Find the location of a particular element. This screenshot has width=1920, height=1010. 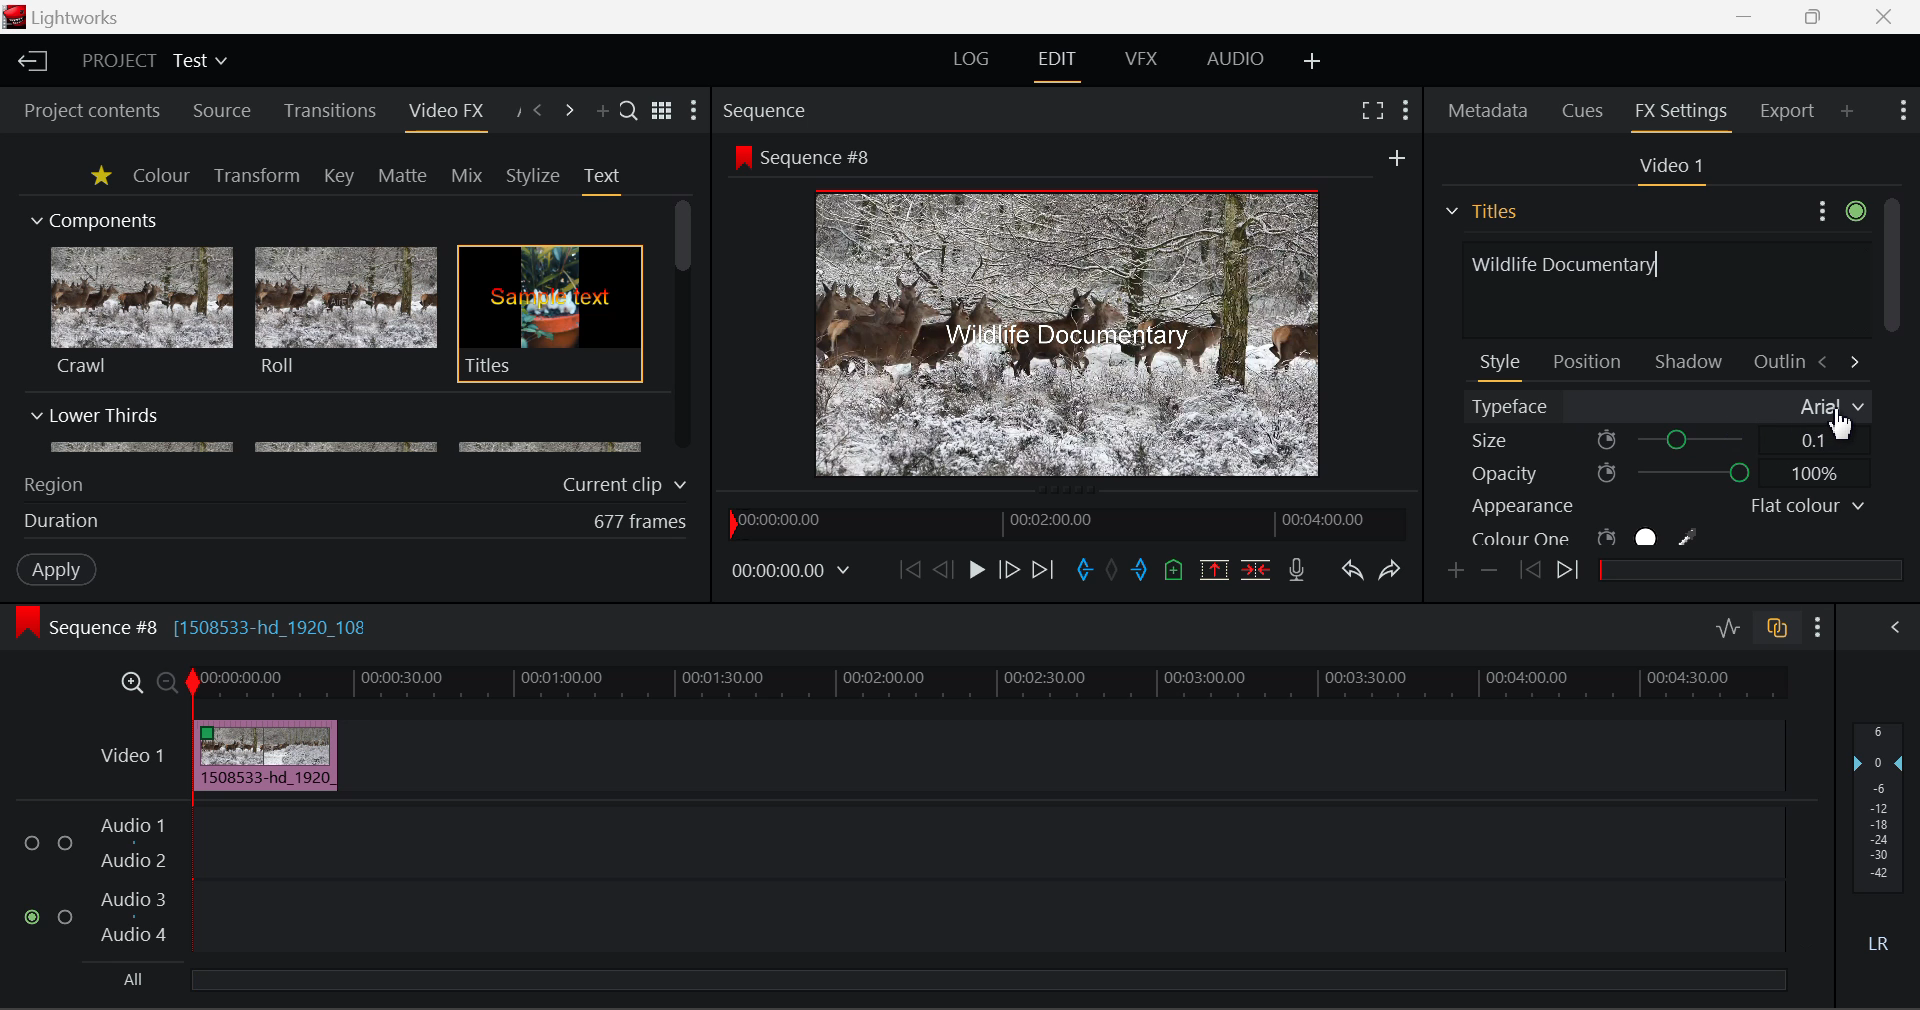

checked checkbox is located at coordinates (35, 918).